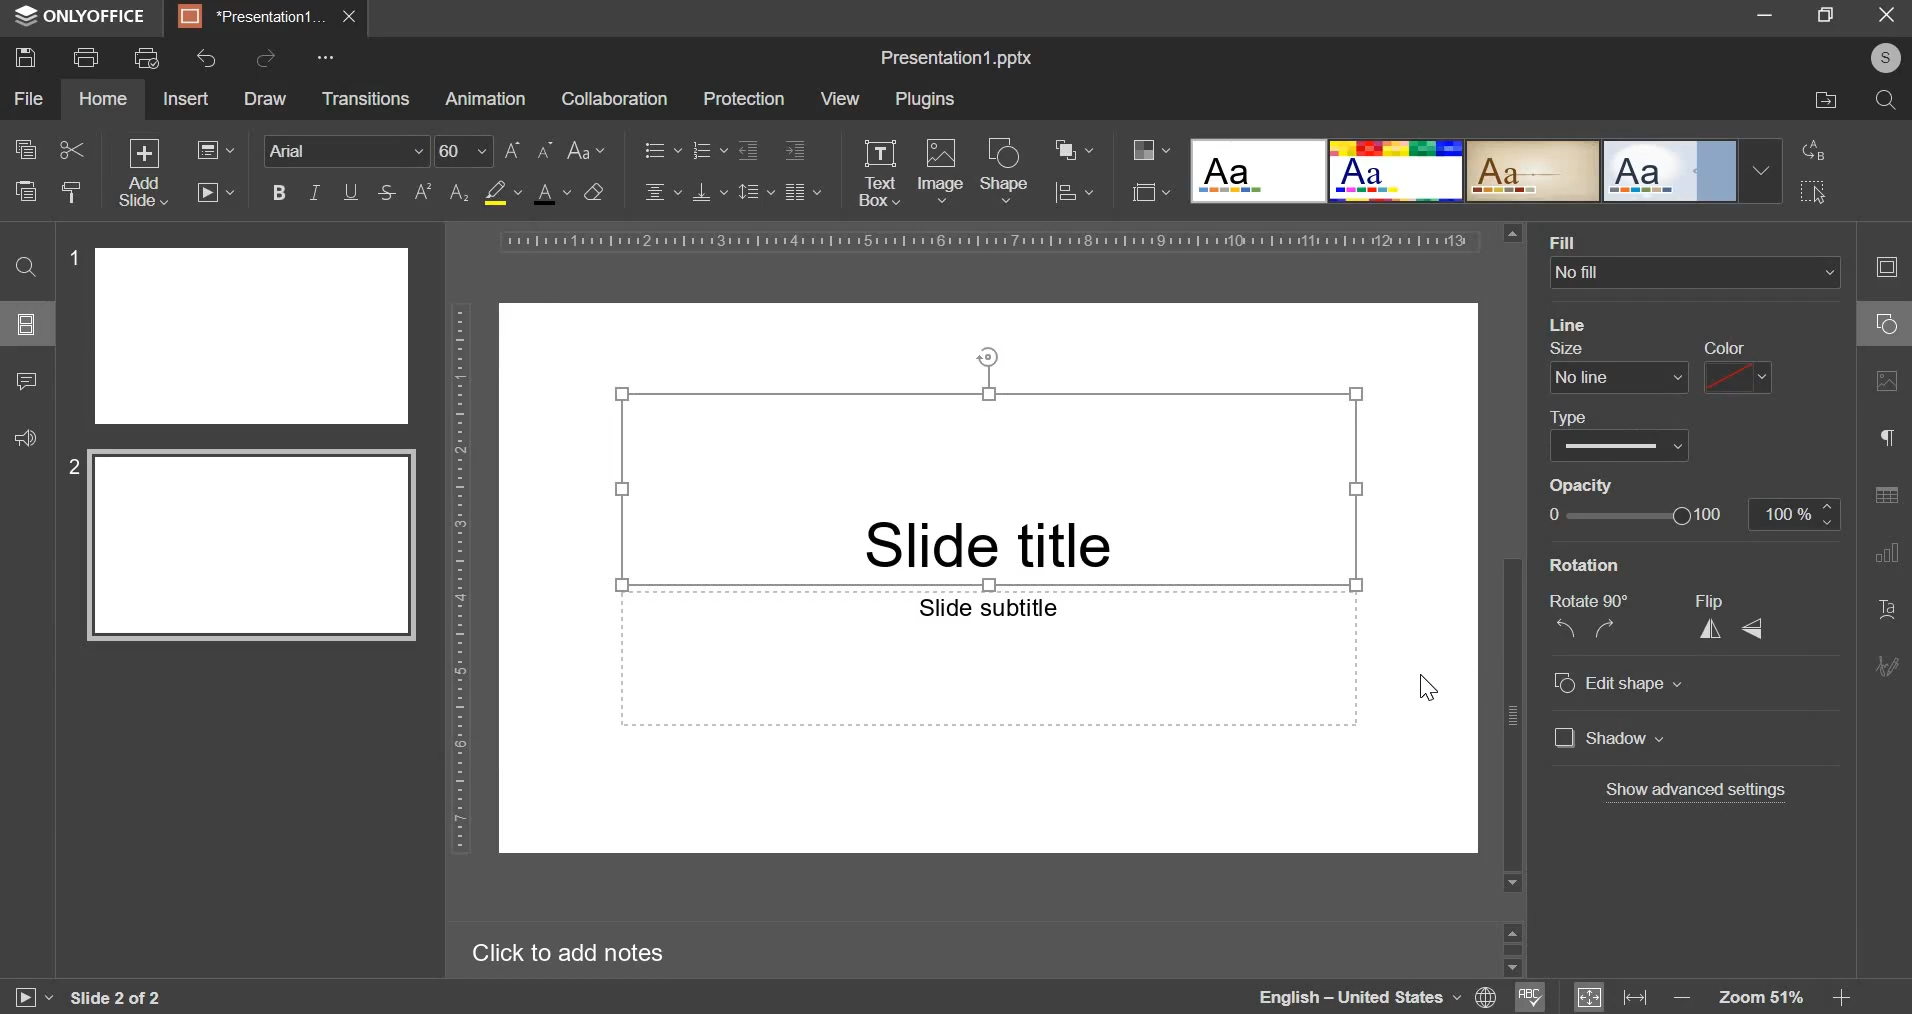 The height and width of the screenshot is (1014, 1912). I want to click on vertical alignment, so click(711, 191).